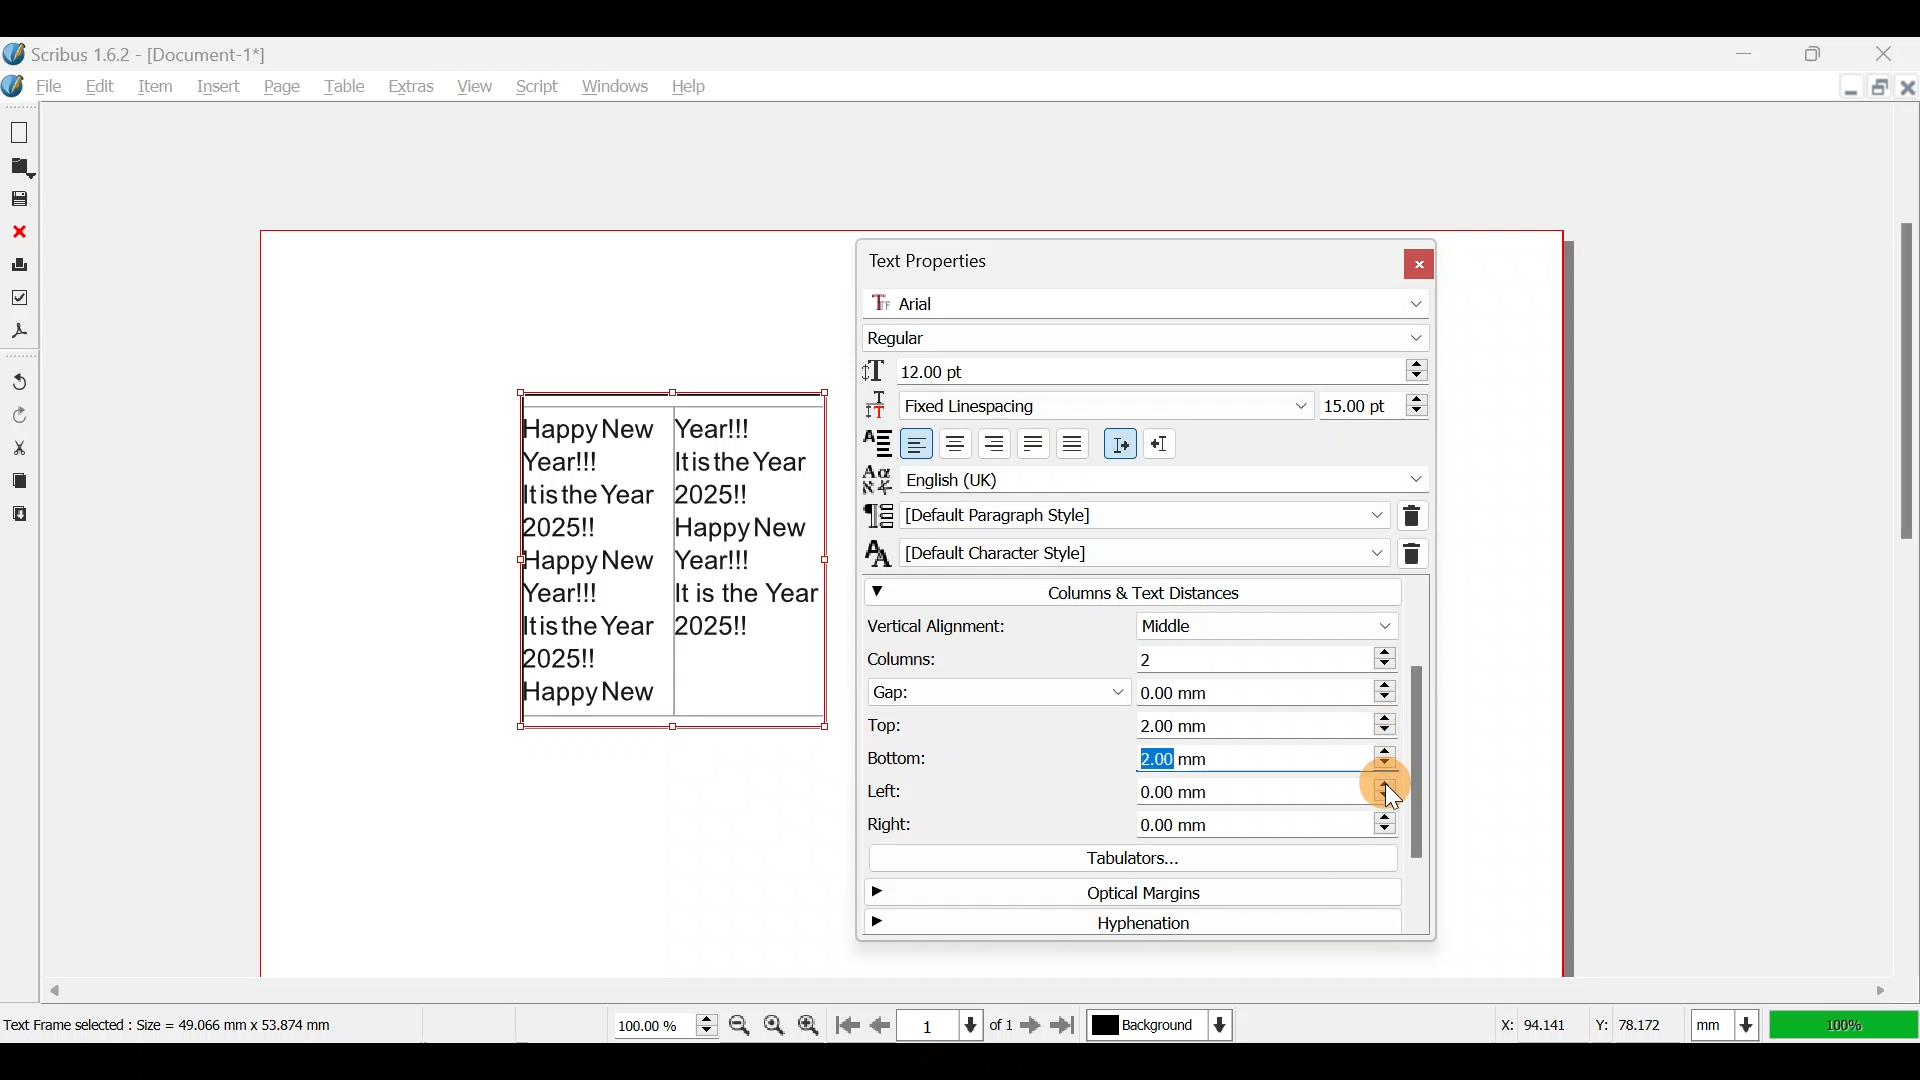 The width and height of the screenshot is (1920, 1080). I want to click on Select current units, so click(1730, 1021).